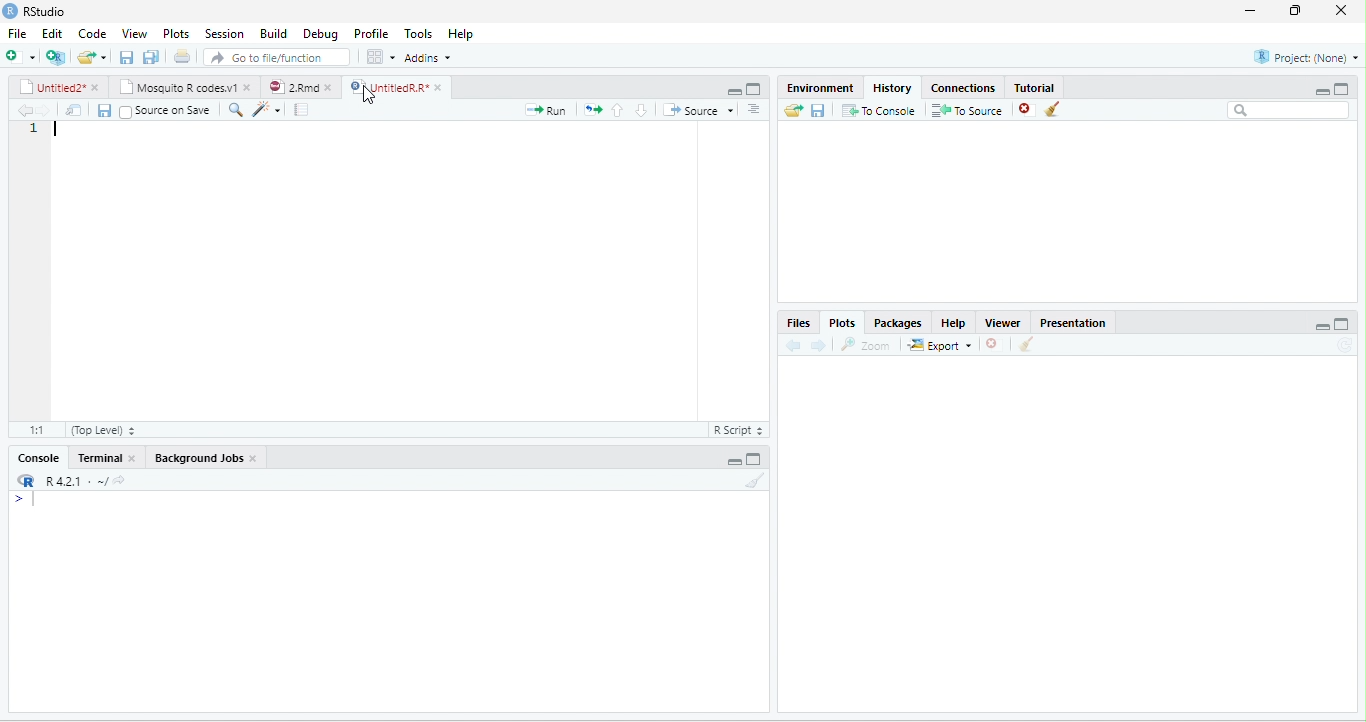 Image resolution: width=1366 pixels, height=722 pixels. What do you see at coordinates (762, 109) in the screenshot?
I see `` at bounding box center [762, 109].